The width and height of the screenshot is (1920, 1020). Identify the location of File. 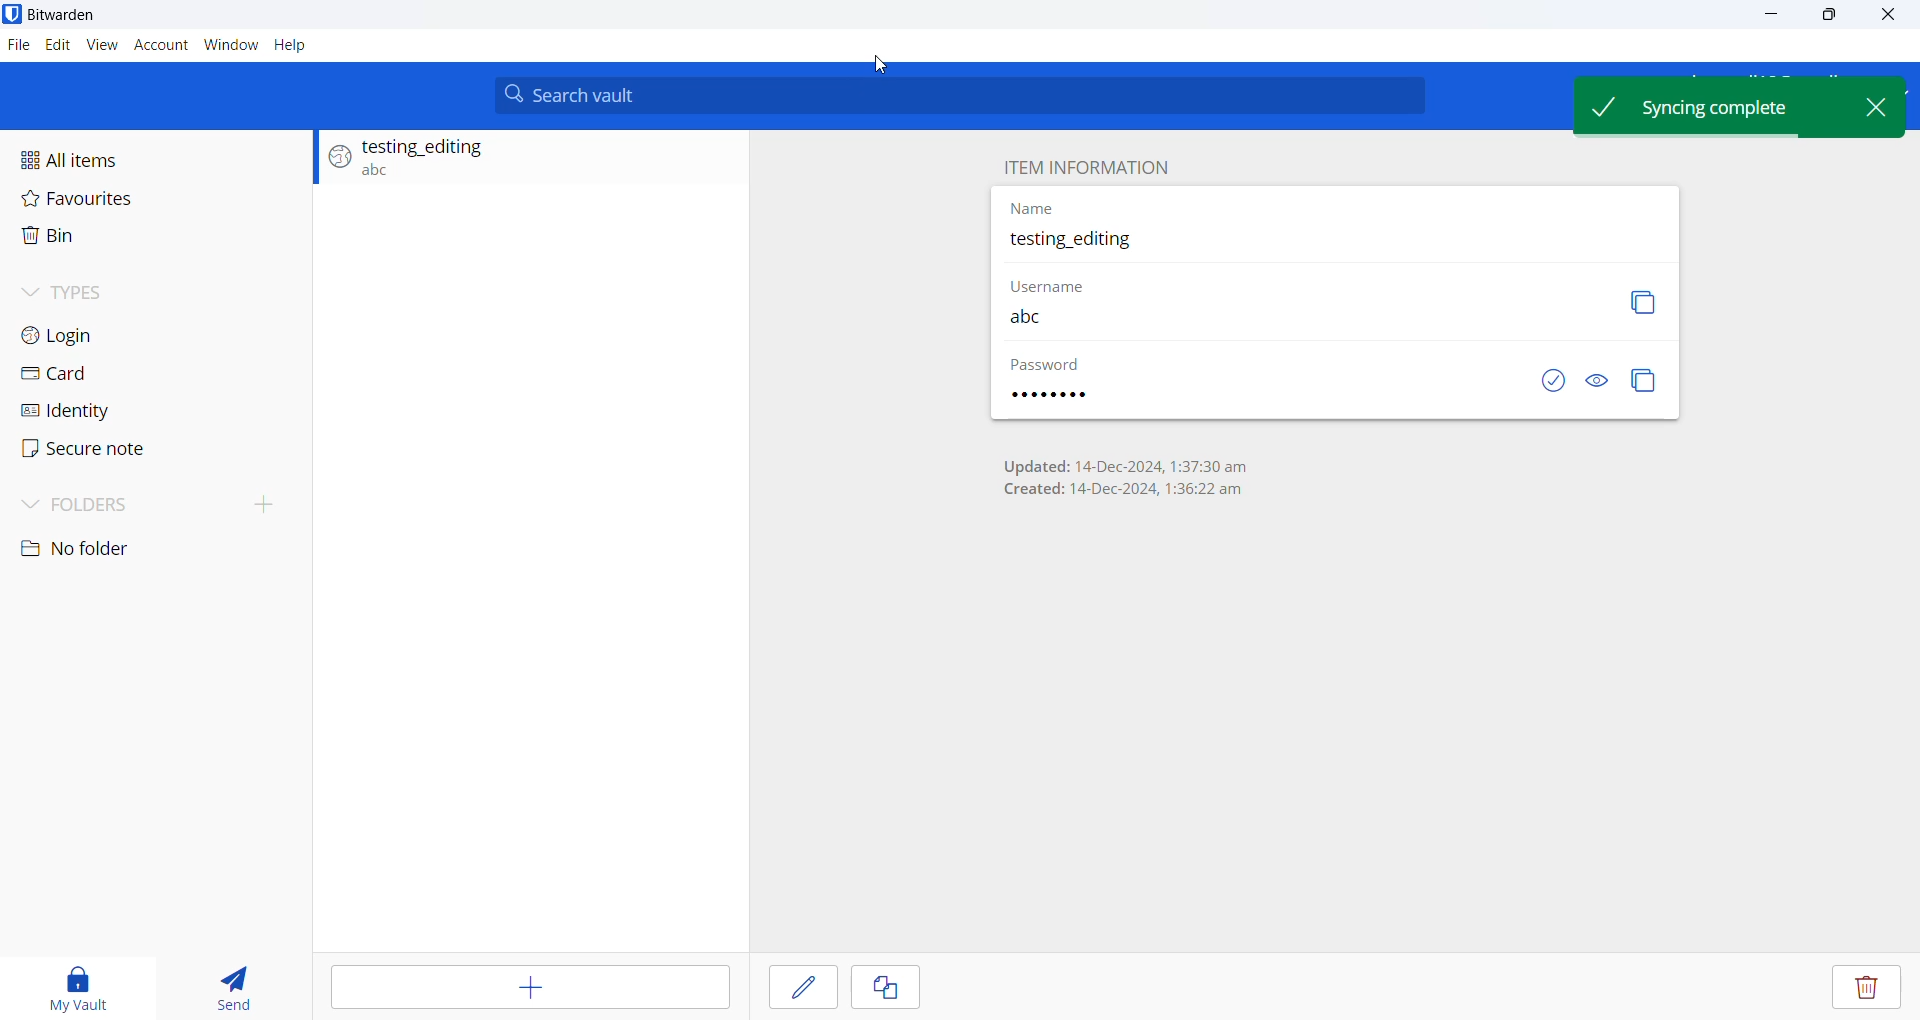
(19, 47).